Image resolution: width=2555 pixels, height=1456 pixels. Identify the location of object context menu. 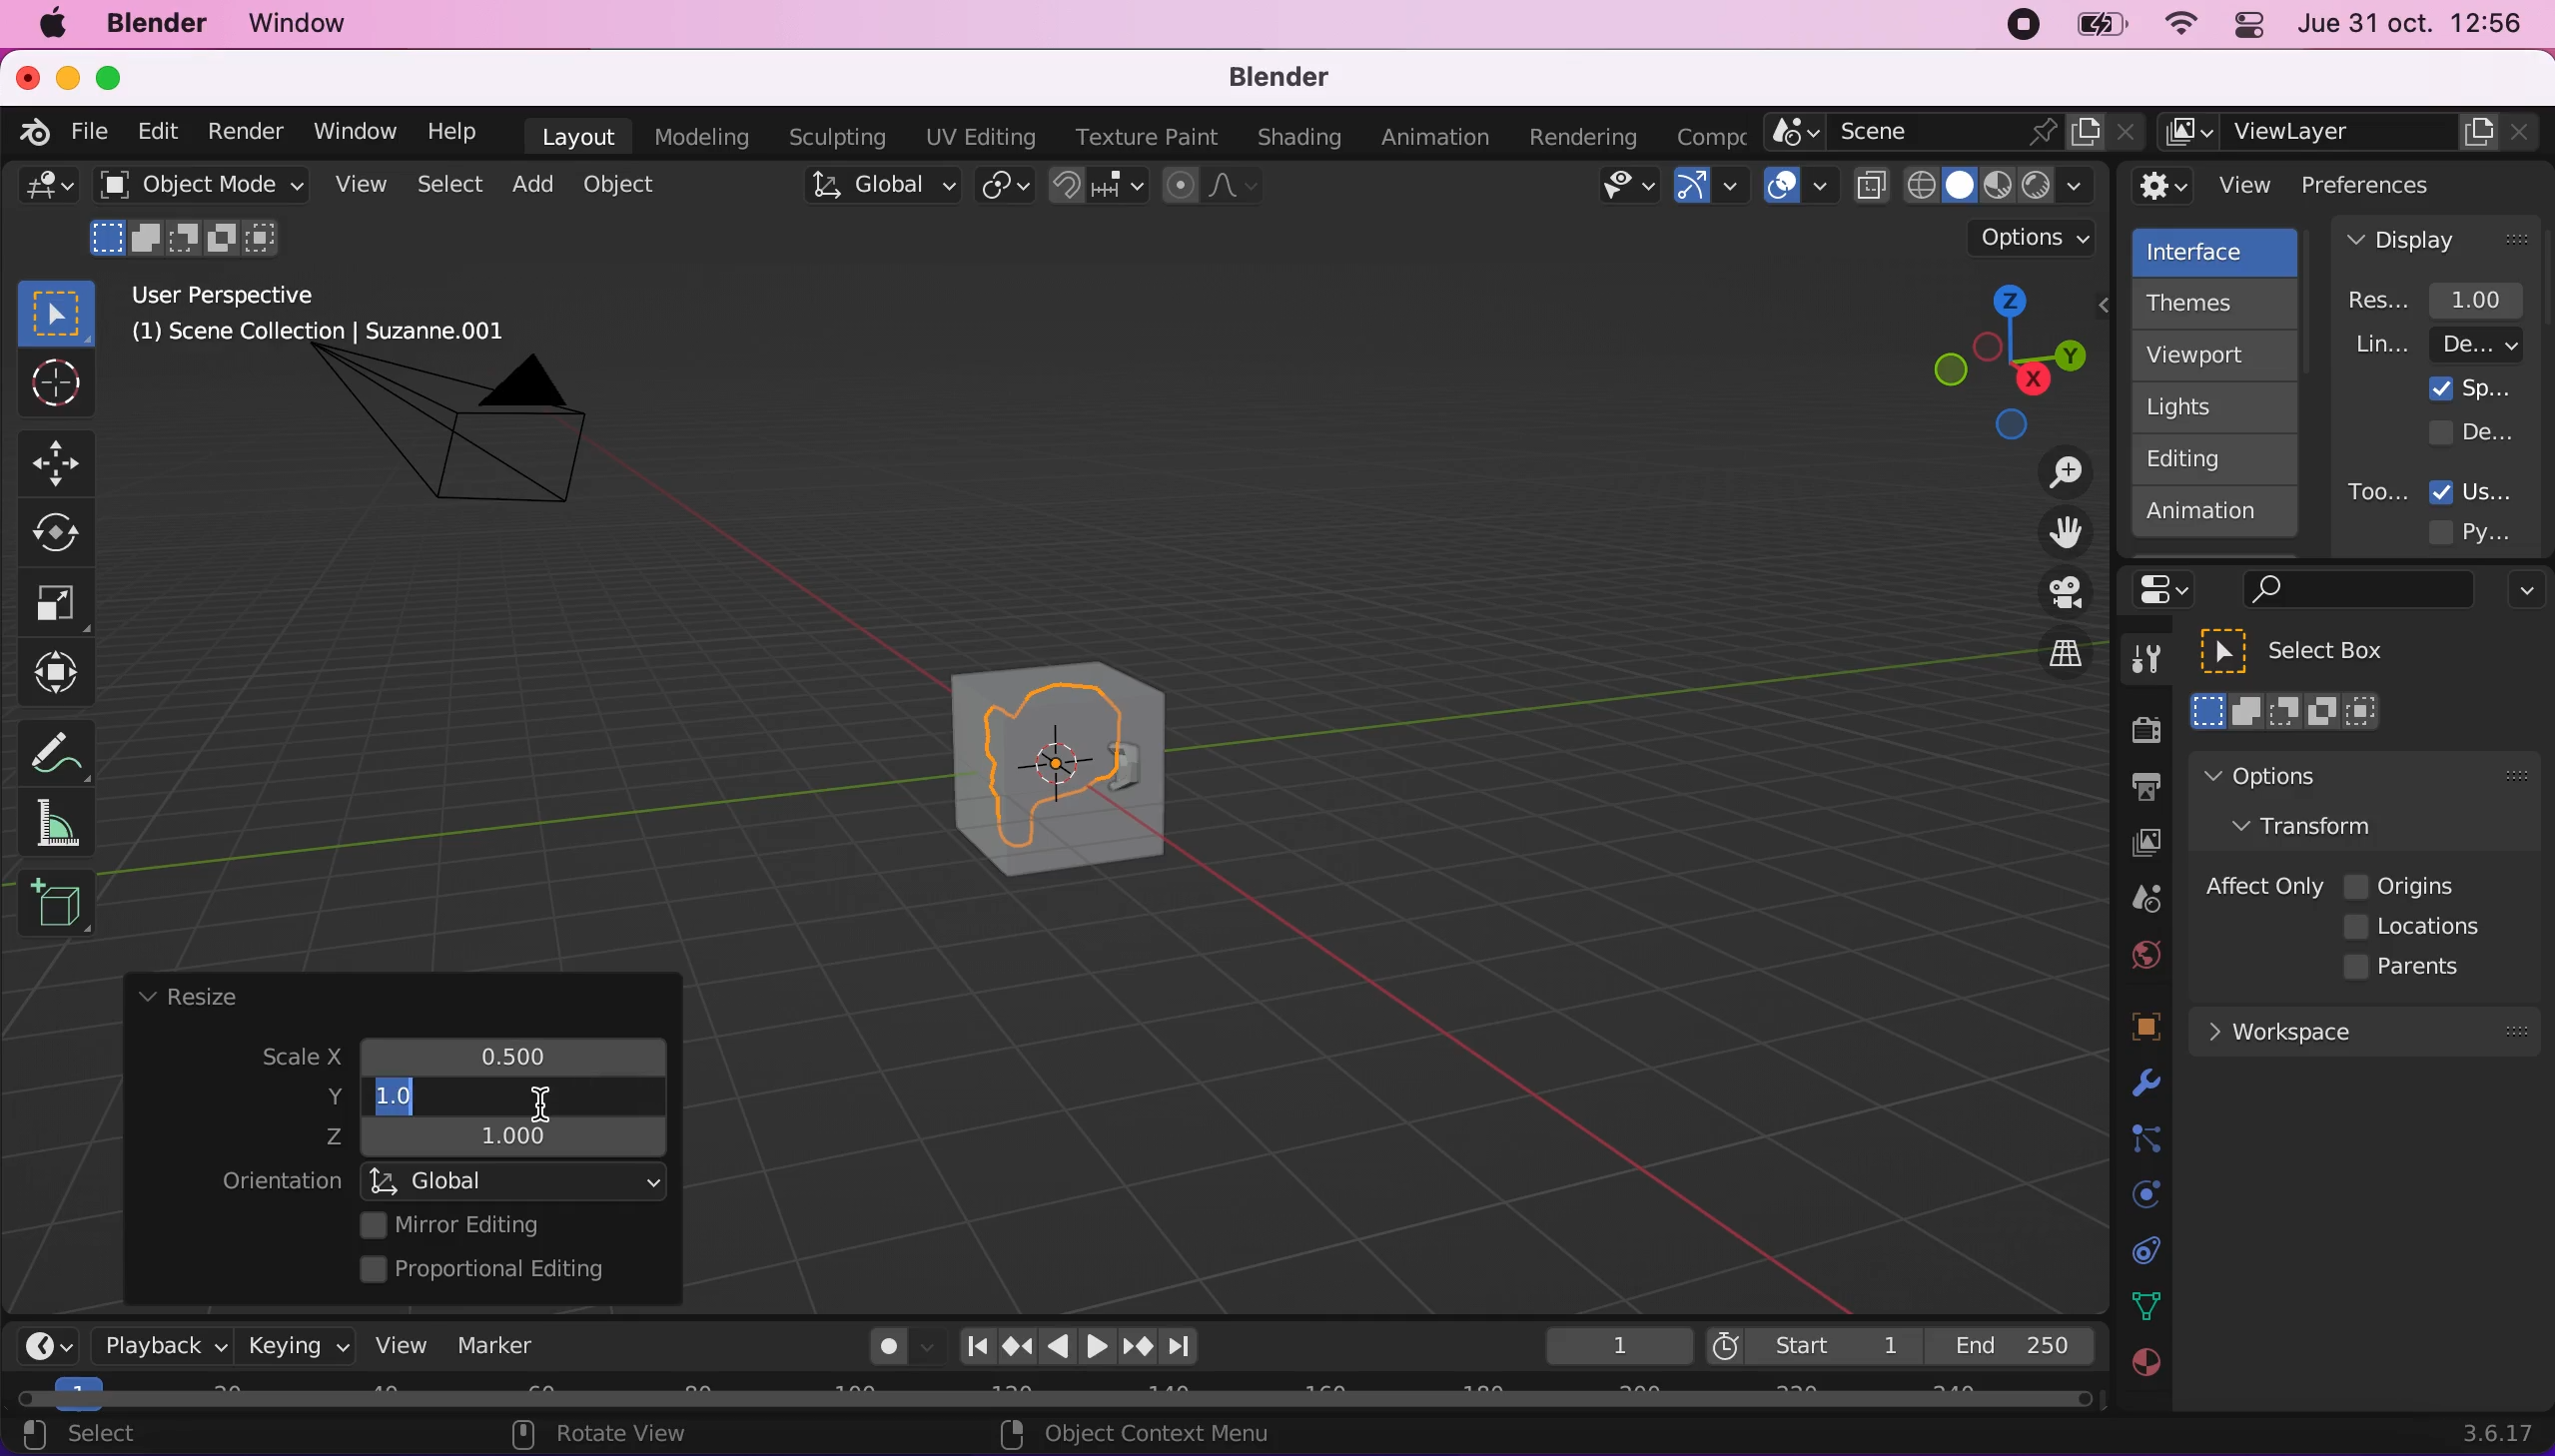
(1142, 1433).